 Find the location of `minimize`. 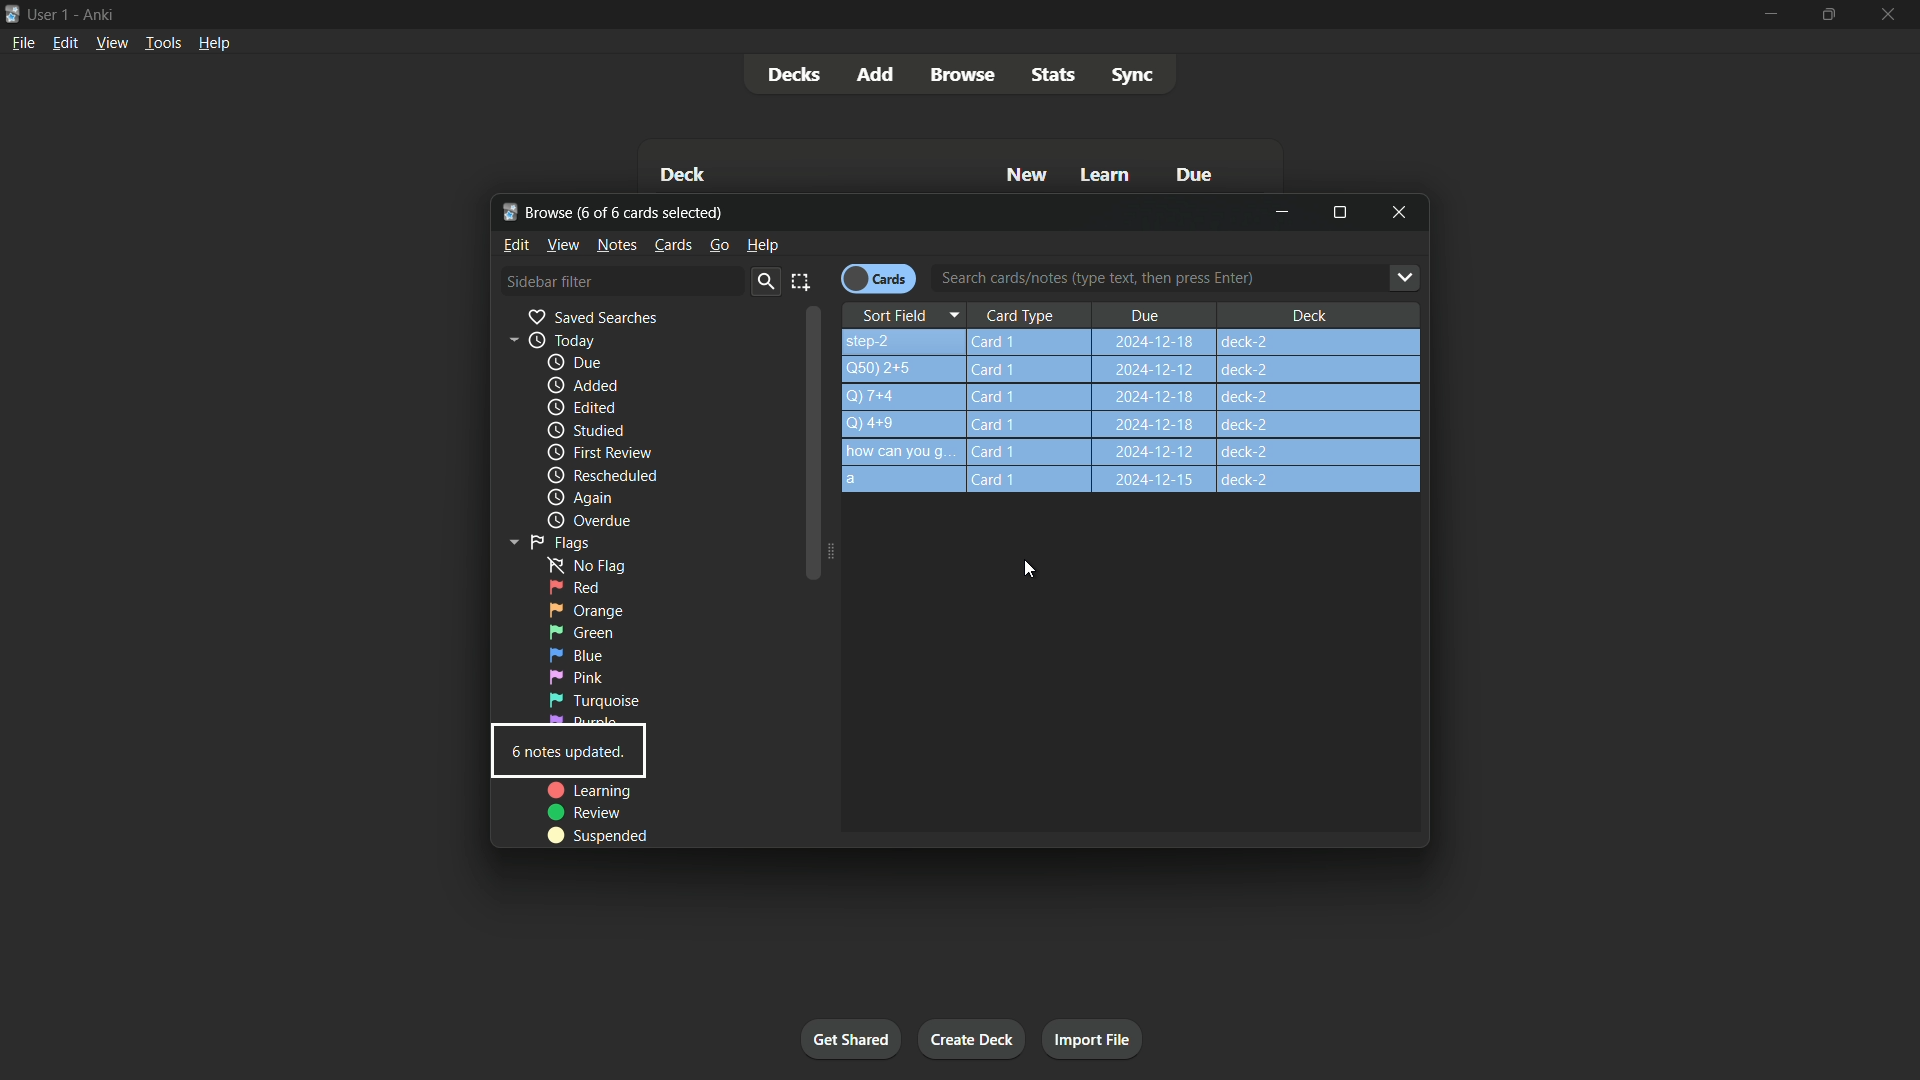

minimize is located at coordinates (1767, 15).